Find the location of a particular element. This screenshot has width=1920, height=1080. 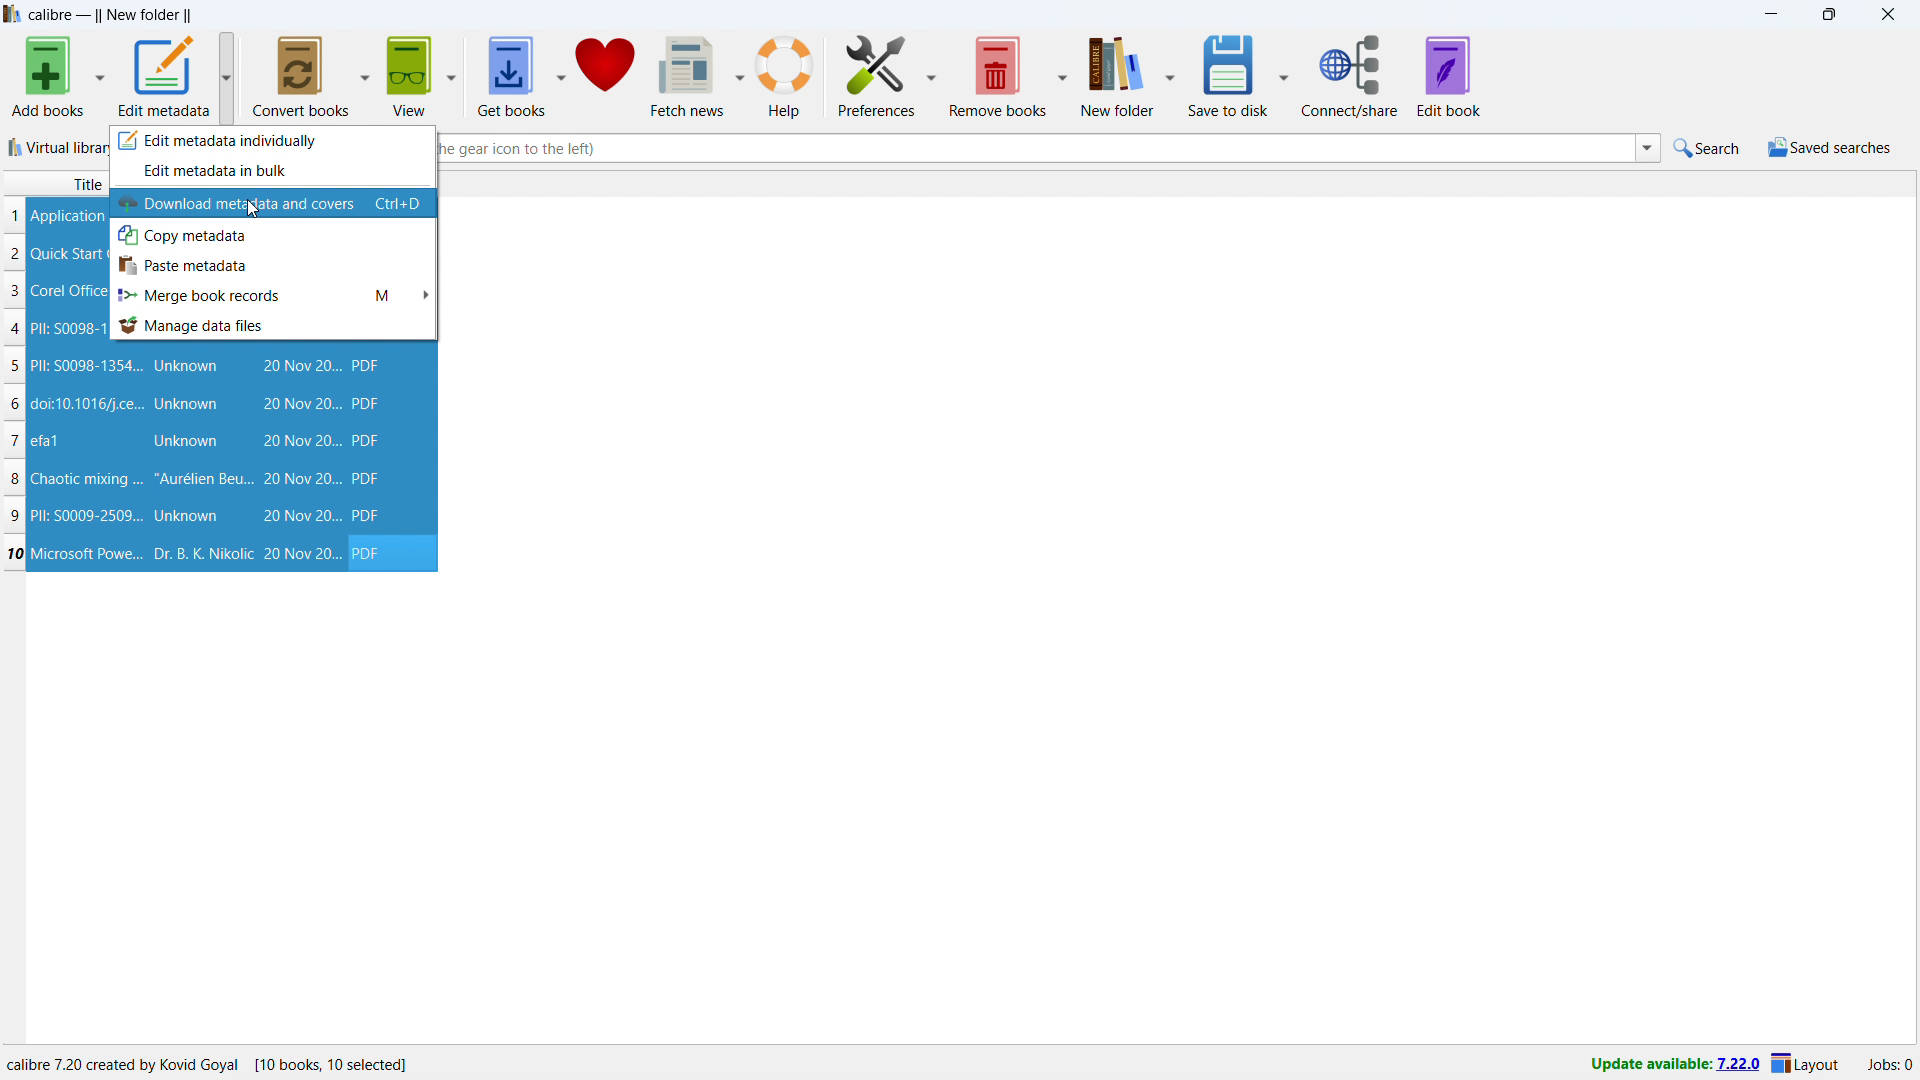

edit book is located at coordinates (1450, 76).